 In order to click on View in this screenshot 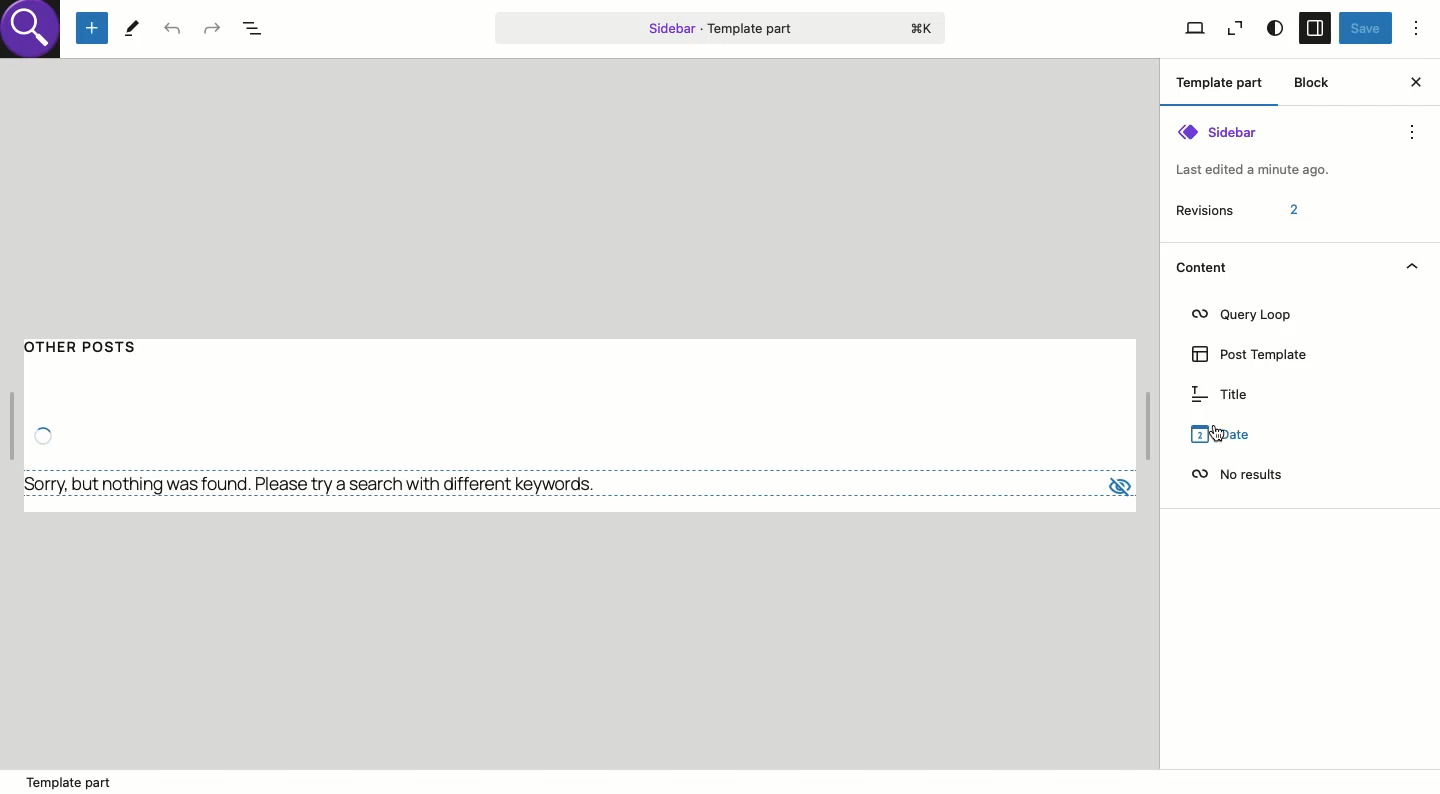, I will do `click(1194, 29)`.